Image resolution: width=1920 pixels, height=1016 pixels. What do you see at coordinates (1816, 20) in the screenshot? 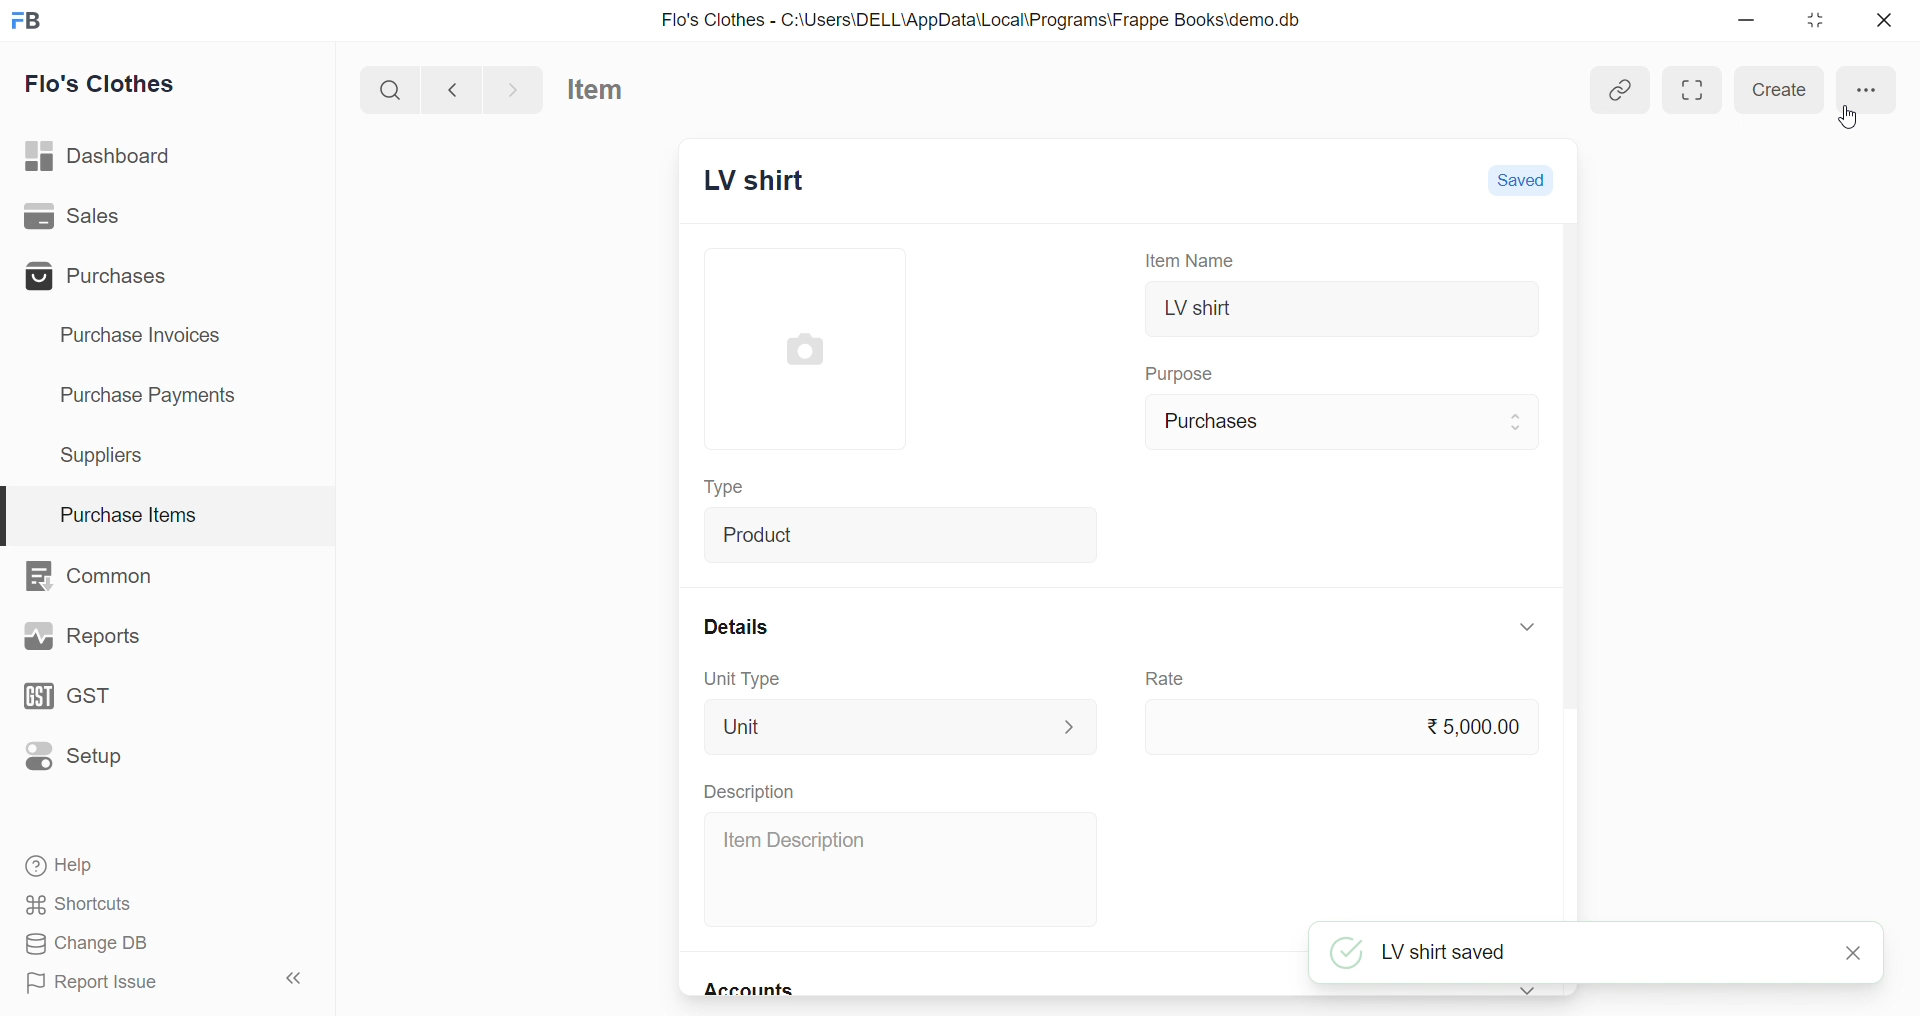
I see `resize` at bounding box center [1816, 20].